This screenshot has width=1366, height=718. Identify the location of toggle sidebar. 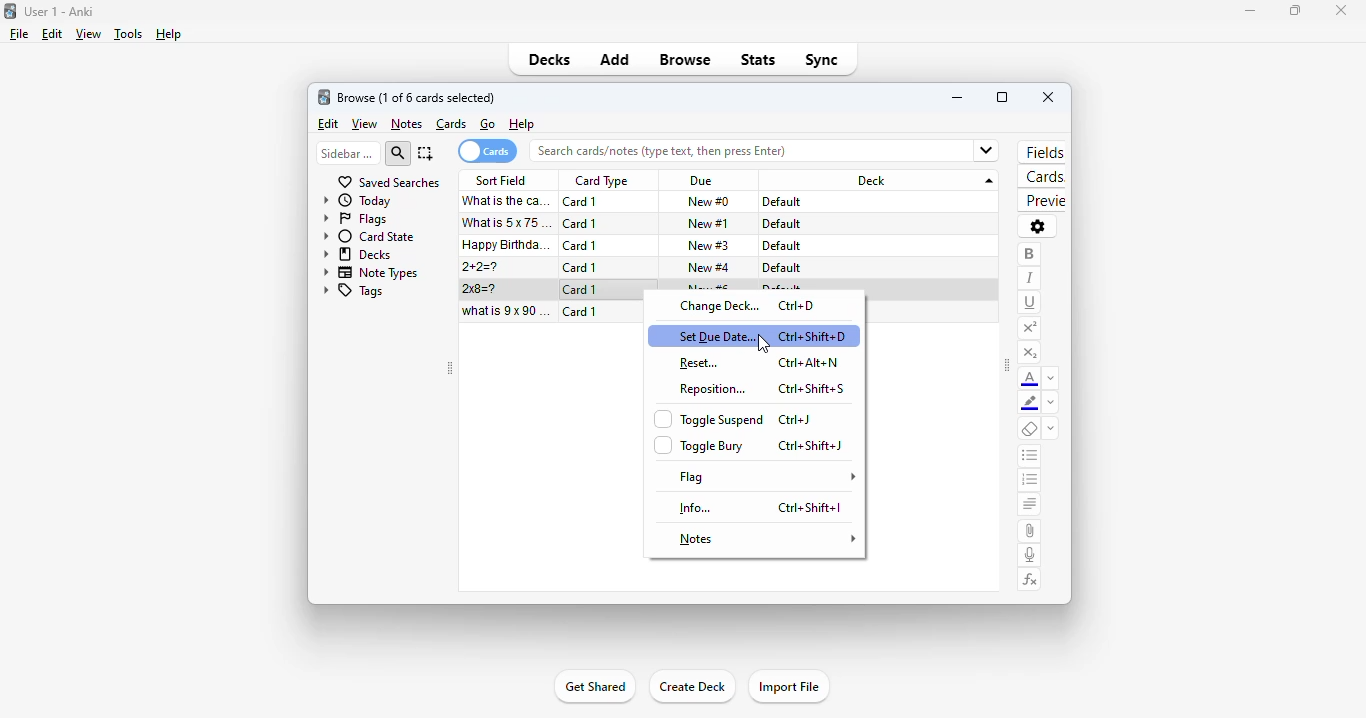
(449, 369).